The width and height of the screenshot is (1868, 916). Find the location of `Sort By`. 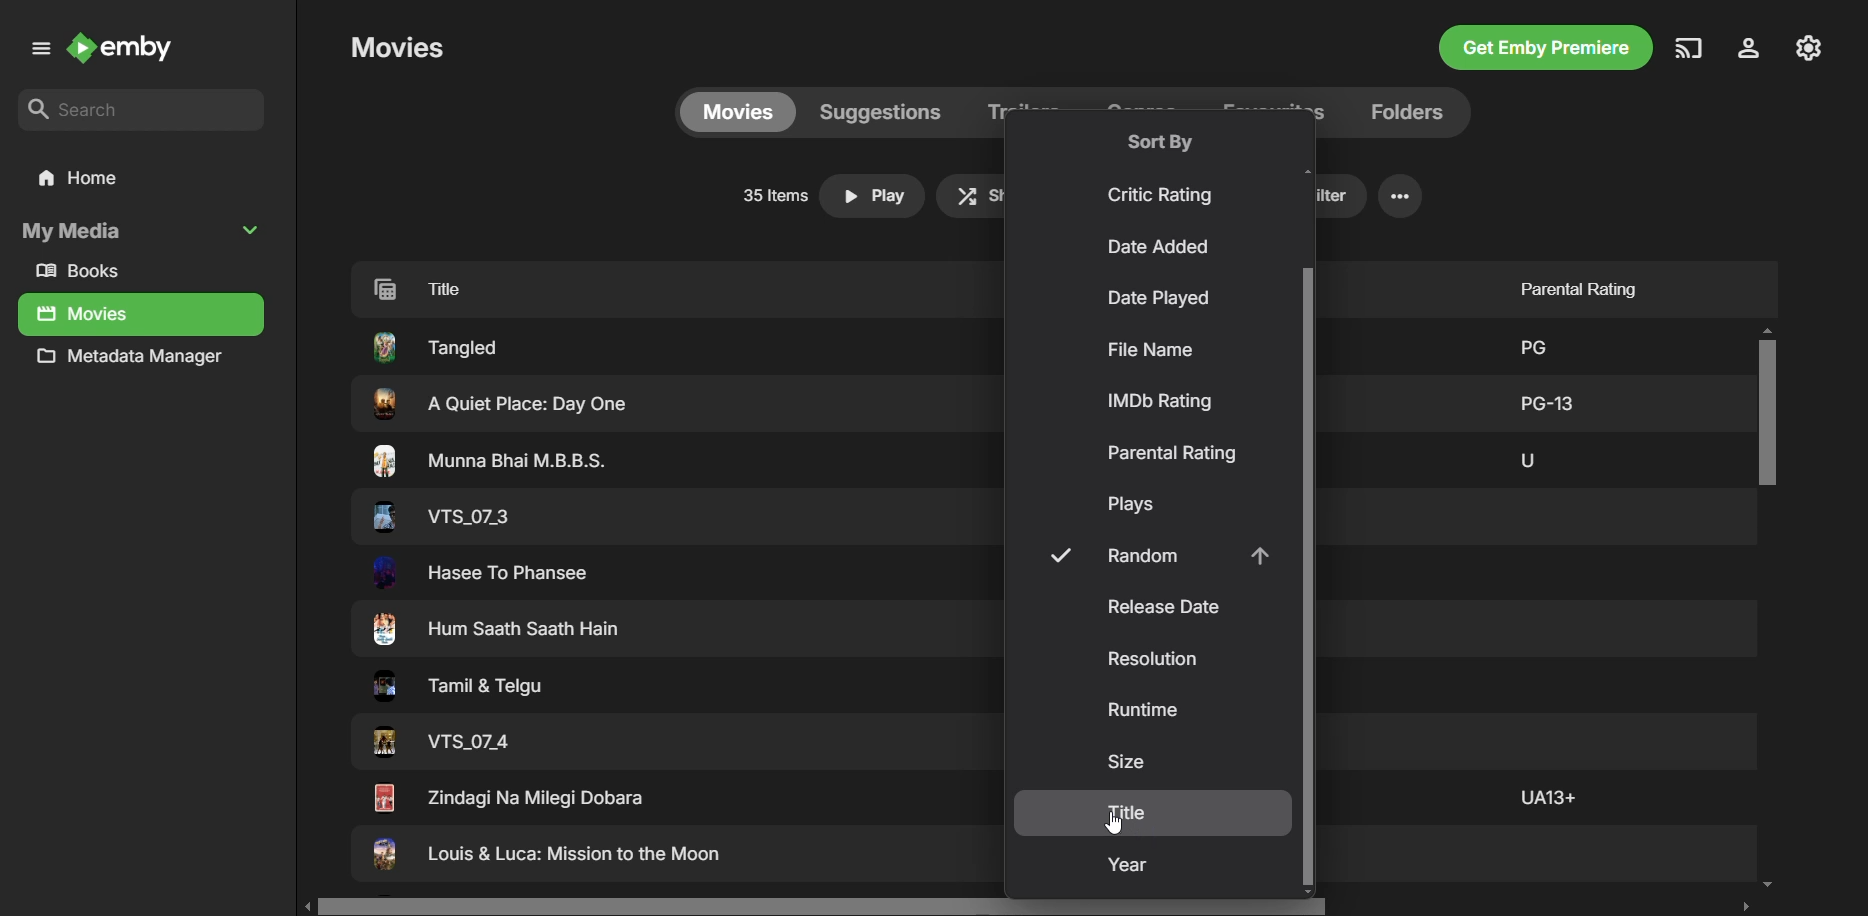

Sort By is located at coordinates (1160, 141).